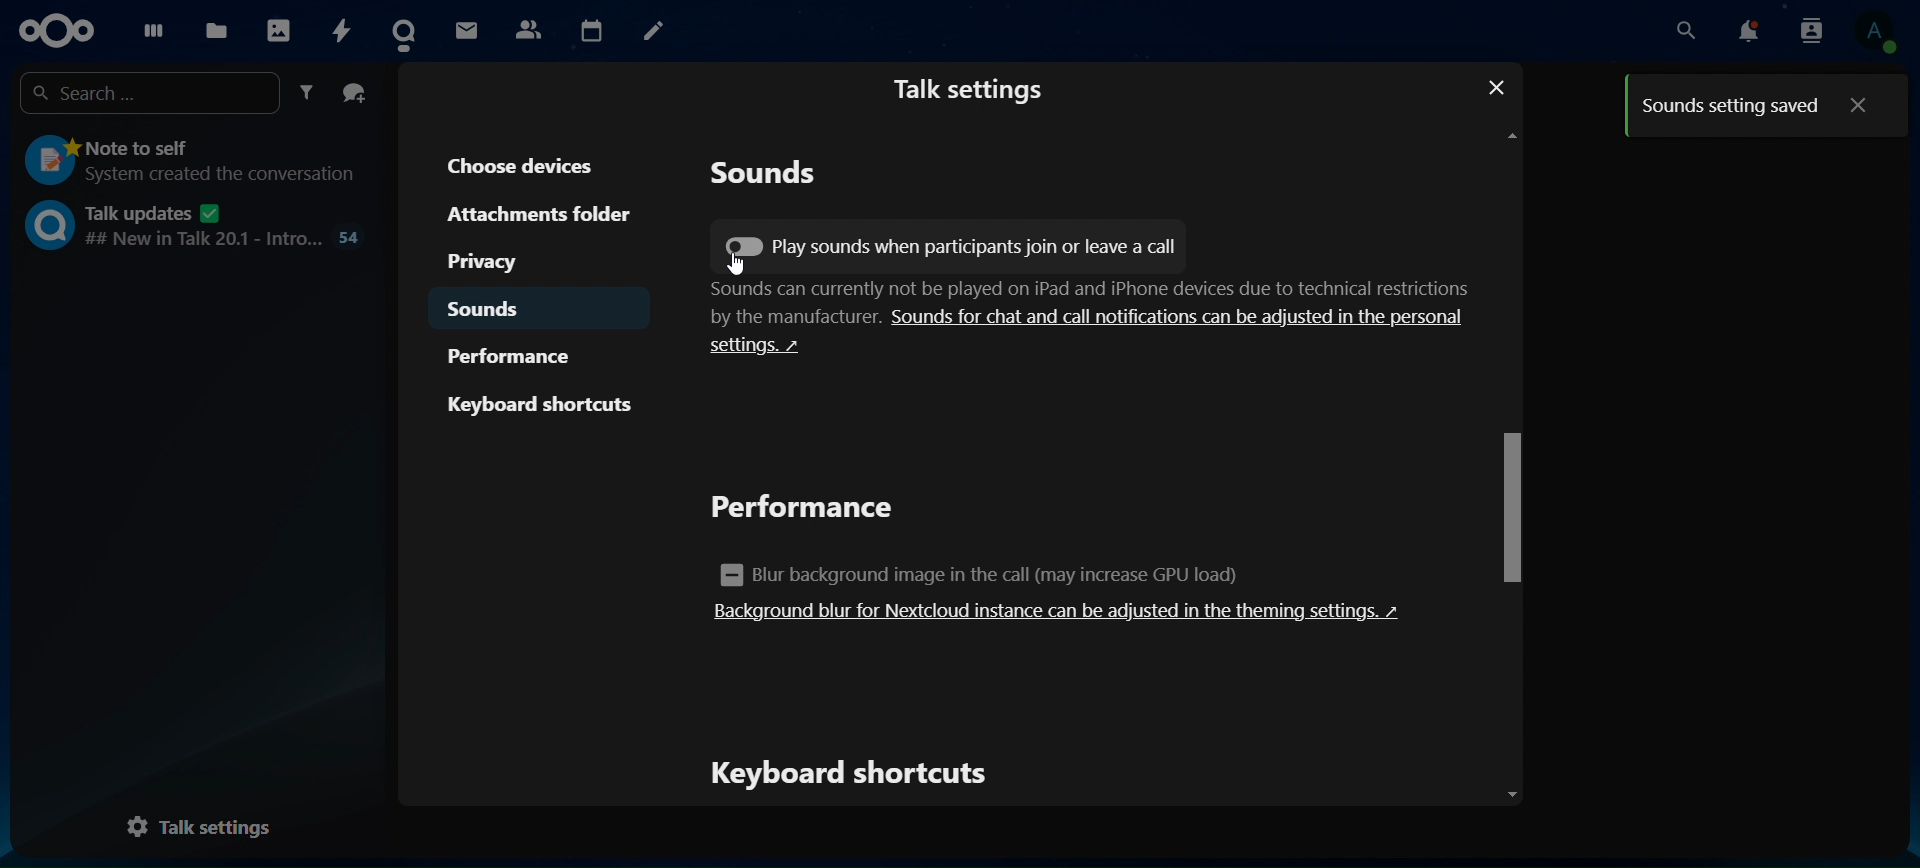  Describe the element at coordinates (947, 247) in the screenshot. I see `play sounds when participants join or leave a call` at that location.